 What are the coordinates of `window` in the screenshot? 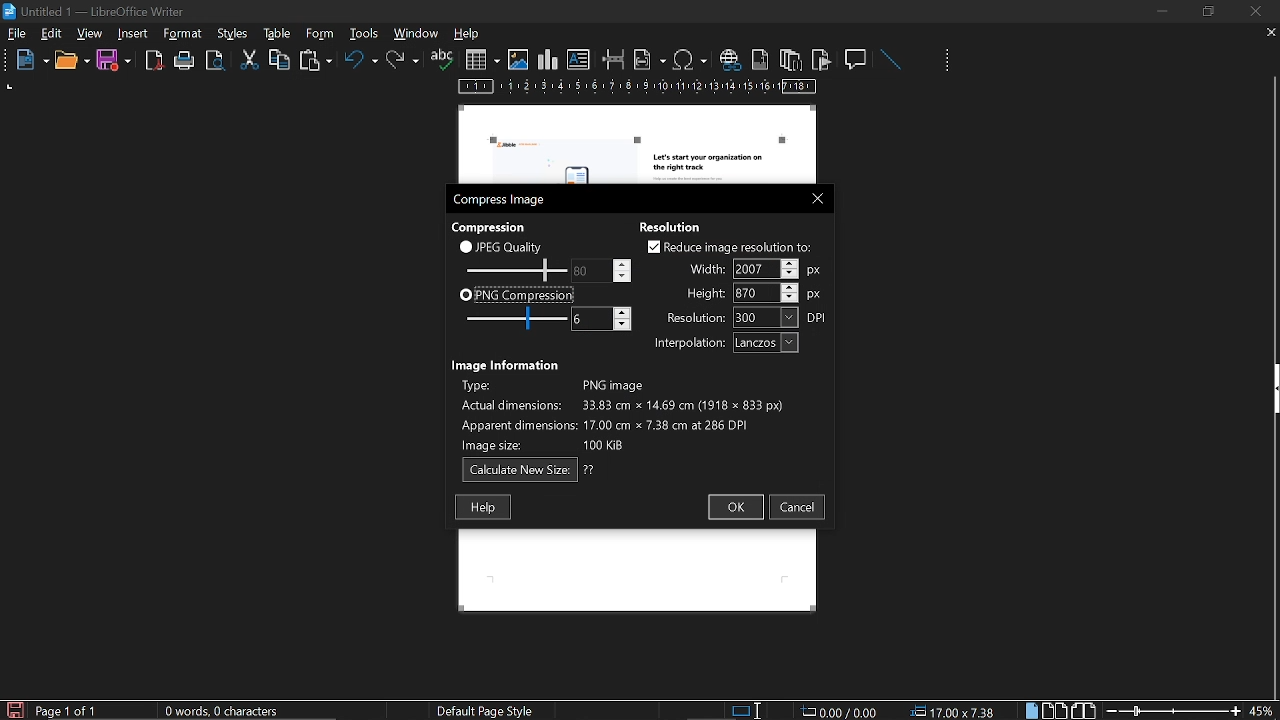 It's located at (417, 33).